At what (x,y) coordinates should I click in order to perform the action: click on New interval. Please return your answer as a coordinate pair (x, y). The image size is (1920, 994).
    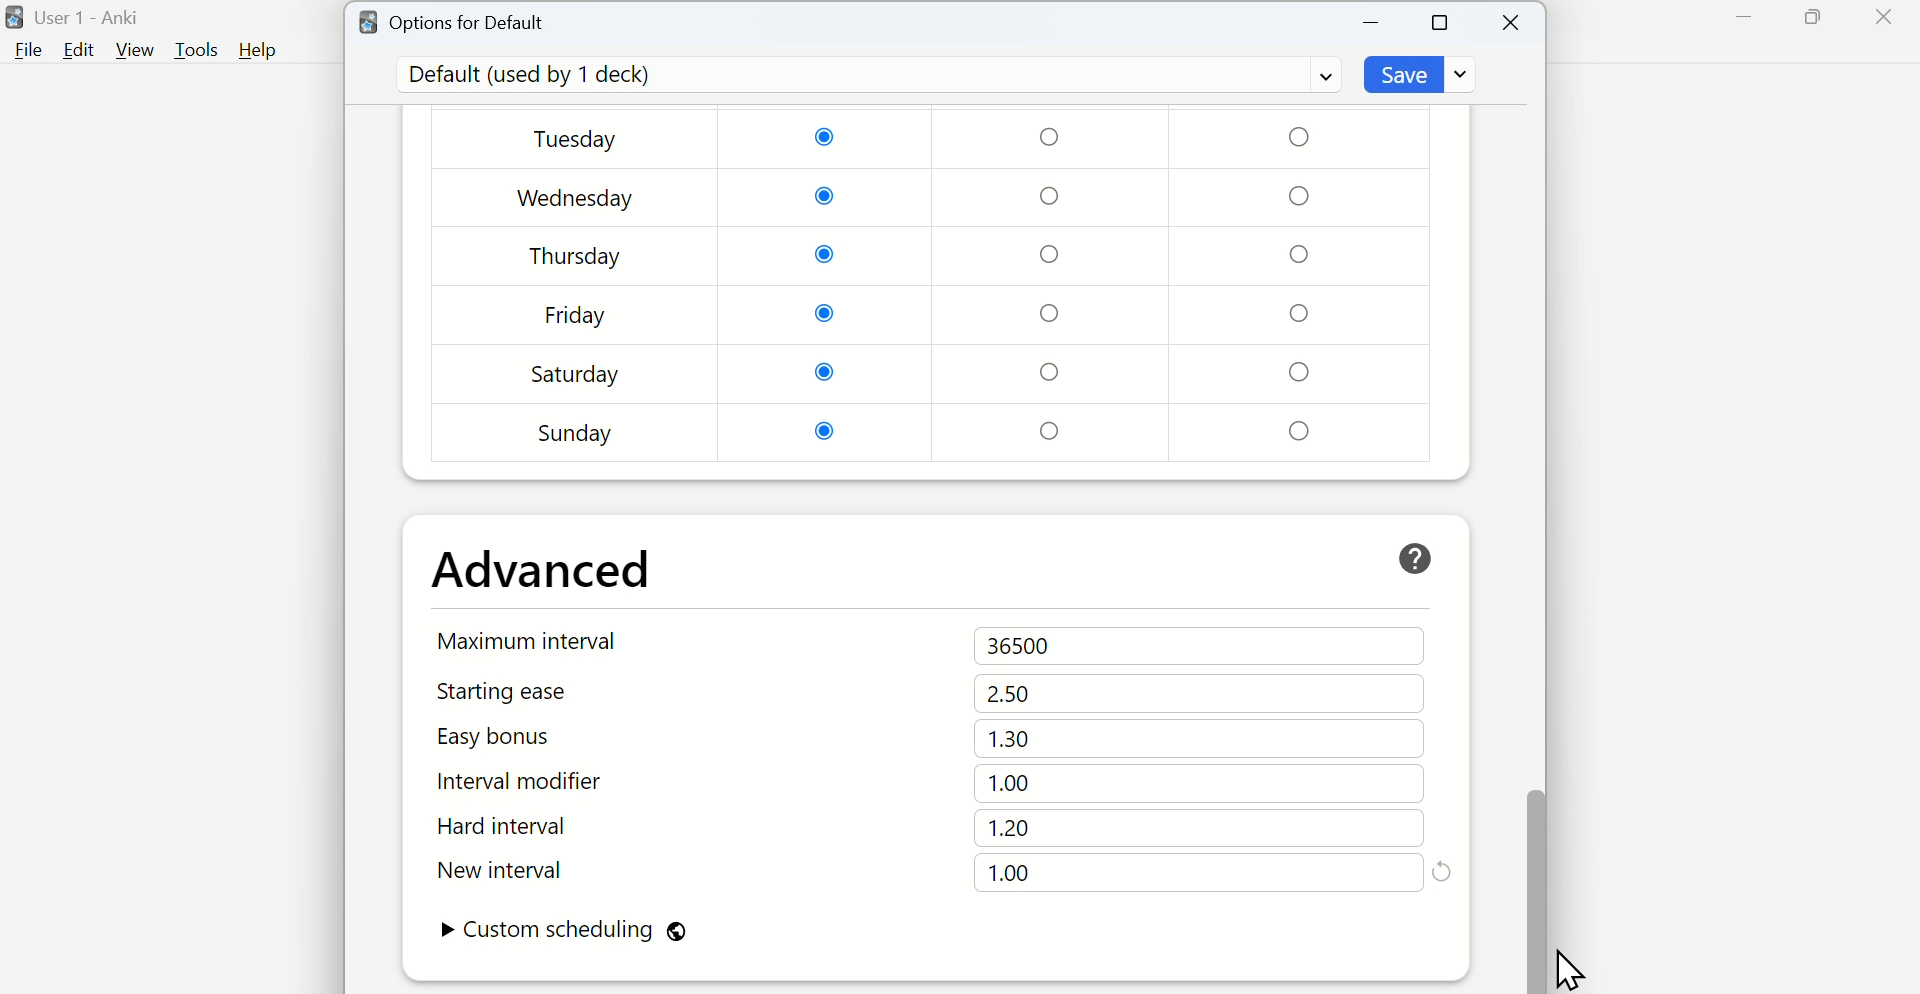
    Looking at the image, I should click on (528, 870).